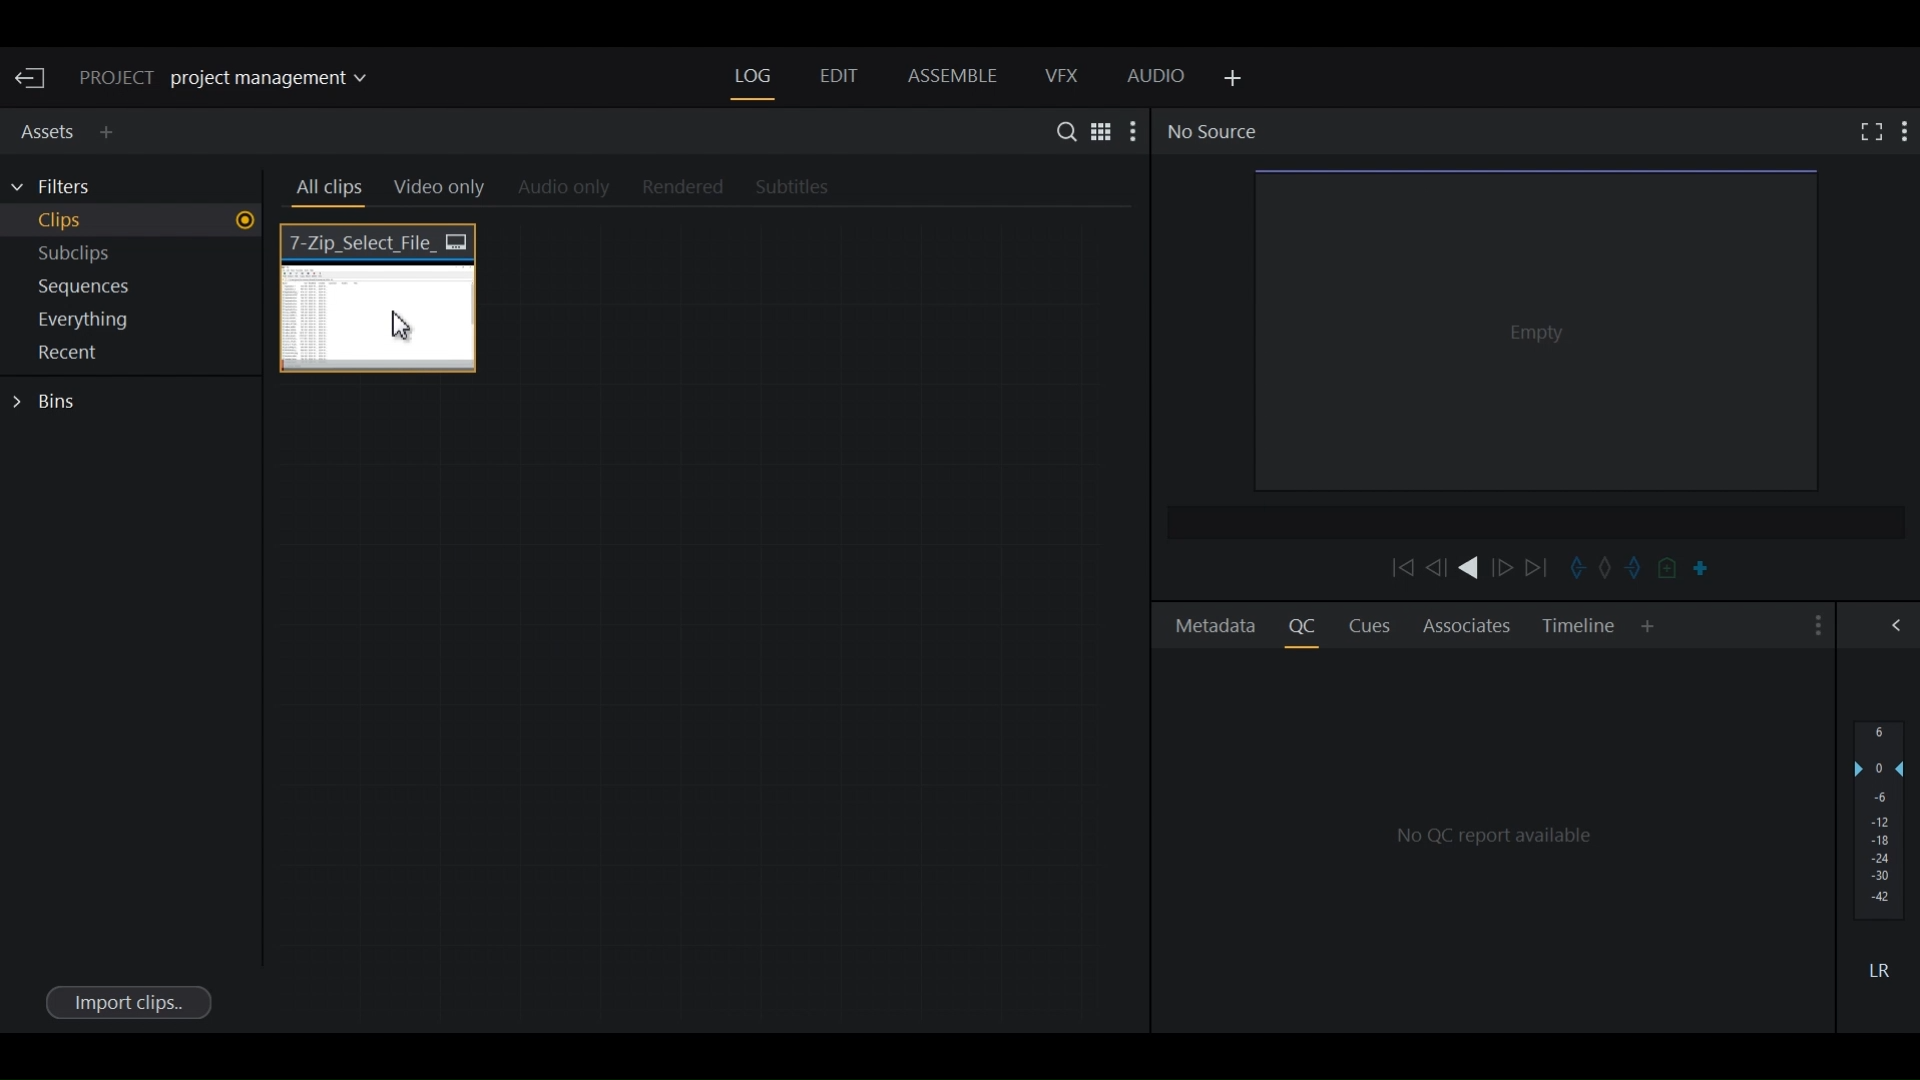 Image resolution: width=1920 pixels, height=1080 pixels. Describe the element at coordinates (1535, 329) in the screenshot. I see `Media Viewer` at that location.